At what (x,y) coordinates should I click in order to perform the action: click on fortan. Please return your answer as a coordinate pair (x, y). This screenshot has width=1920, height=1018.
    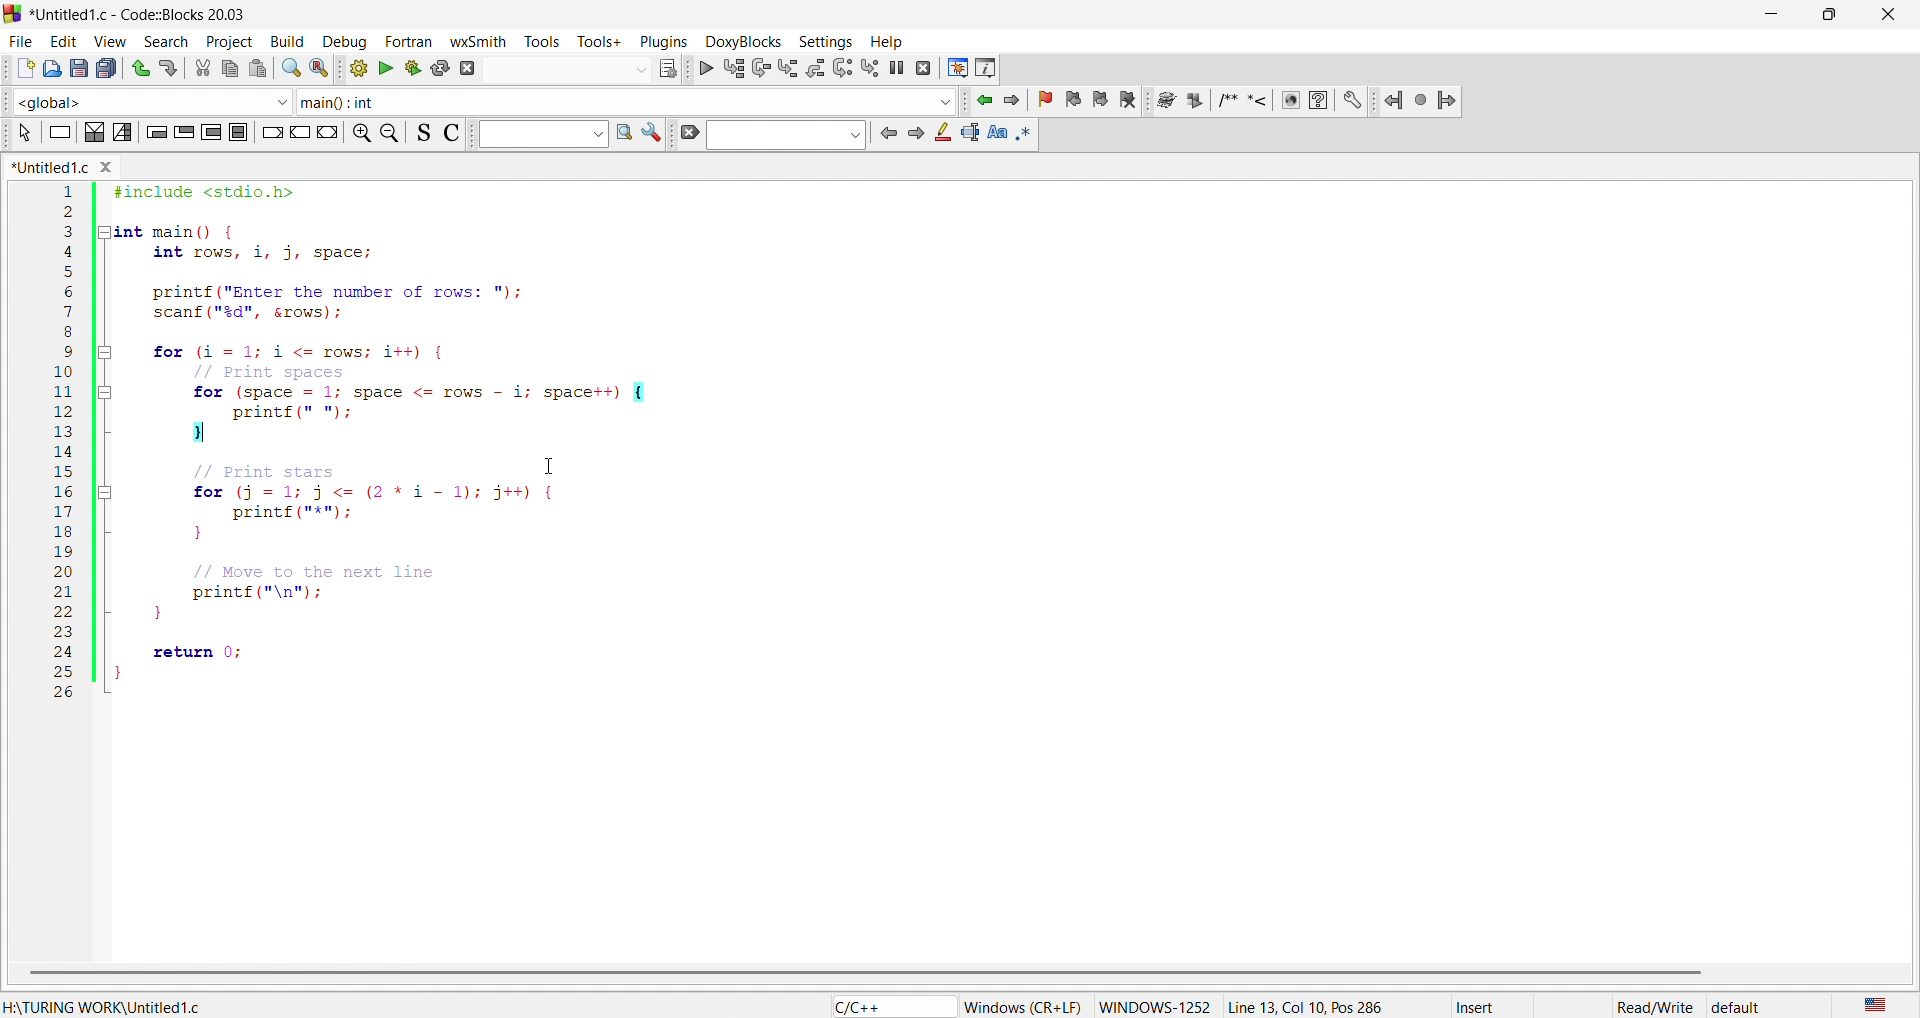
    Looking at the image, I should click on (412, 40).